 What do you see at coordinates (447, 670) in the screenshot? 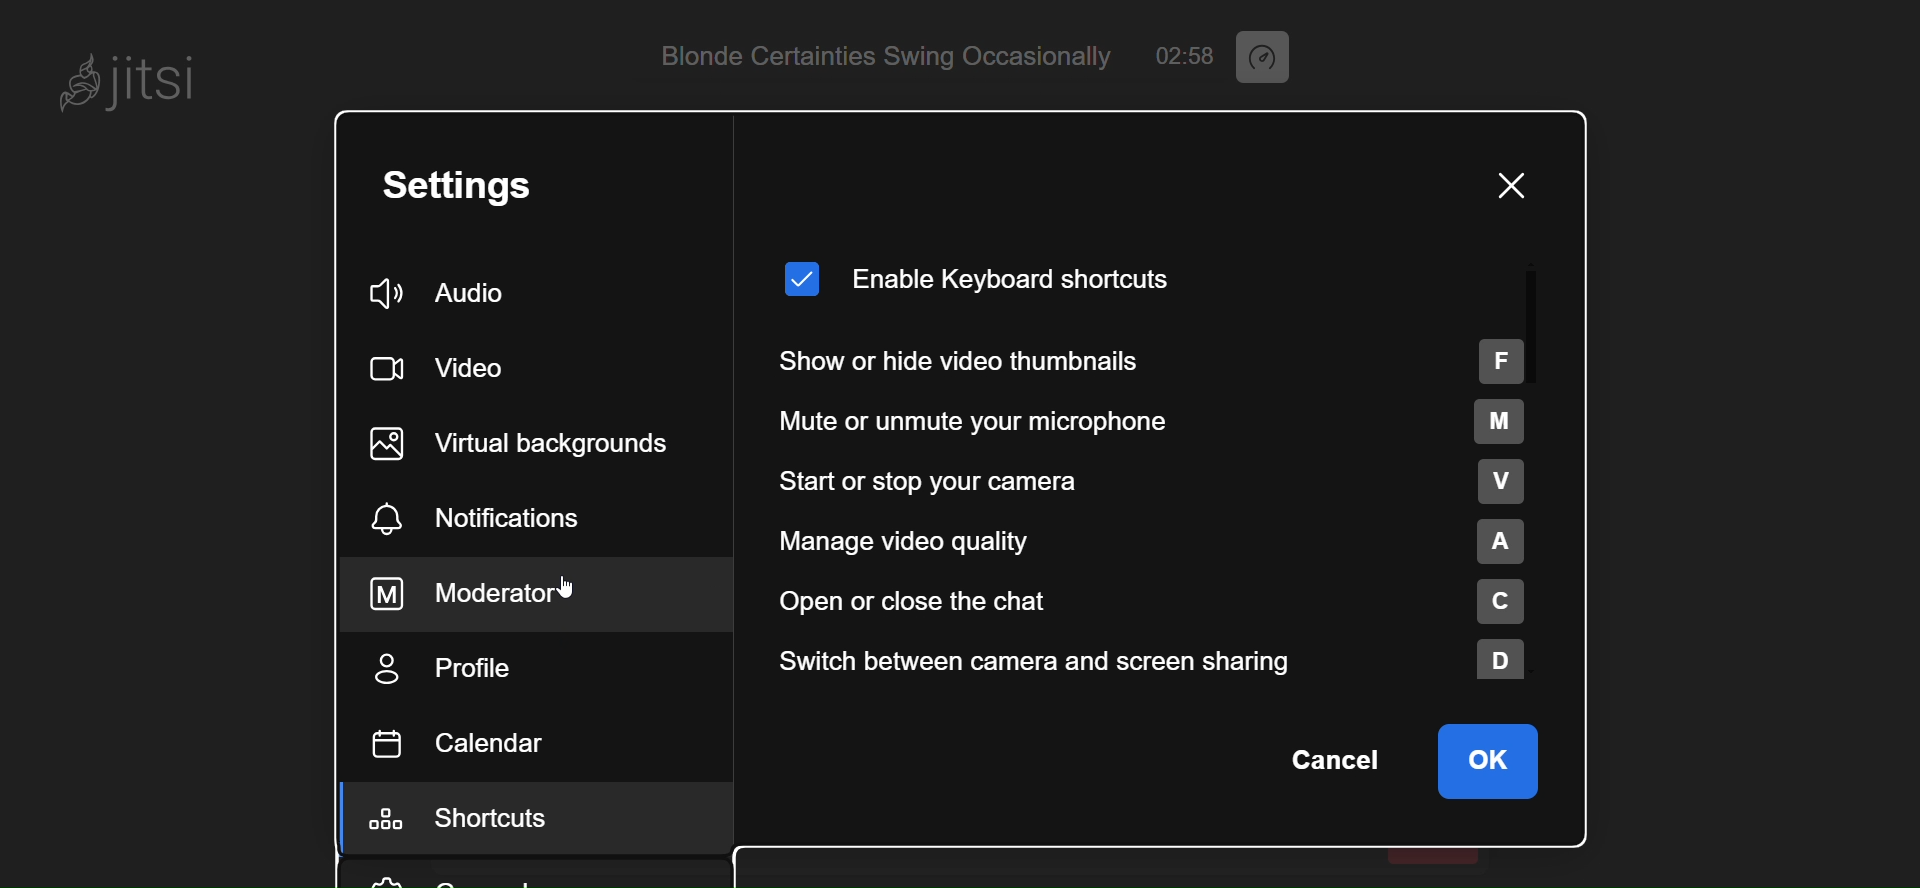
I see `profile` at bounding box center [447, 670].